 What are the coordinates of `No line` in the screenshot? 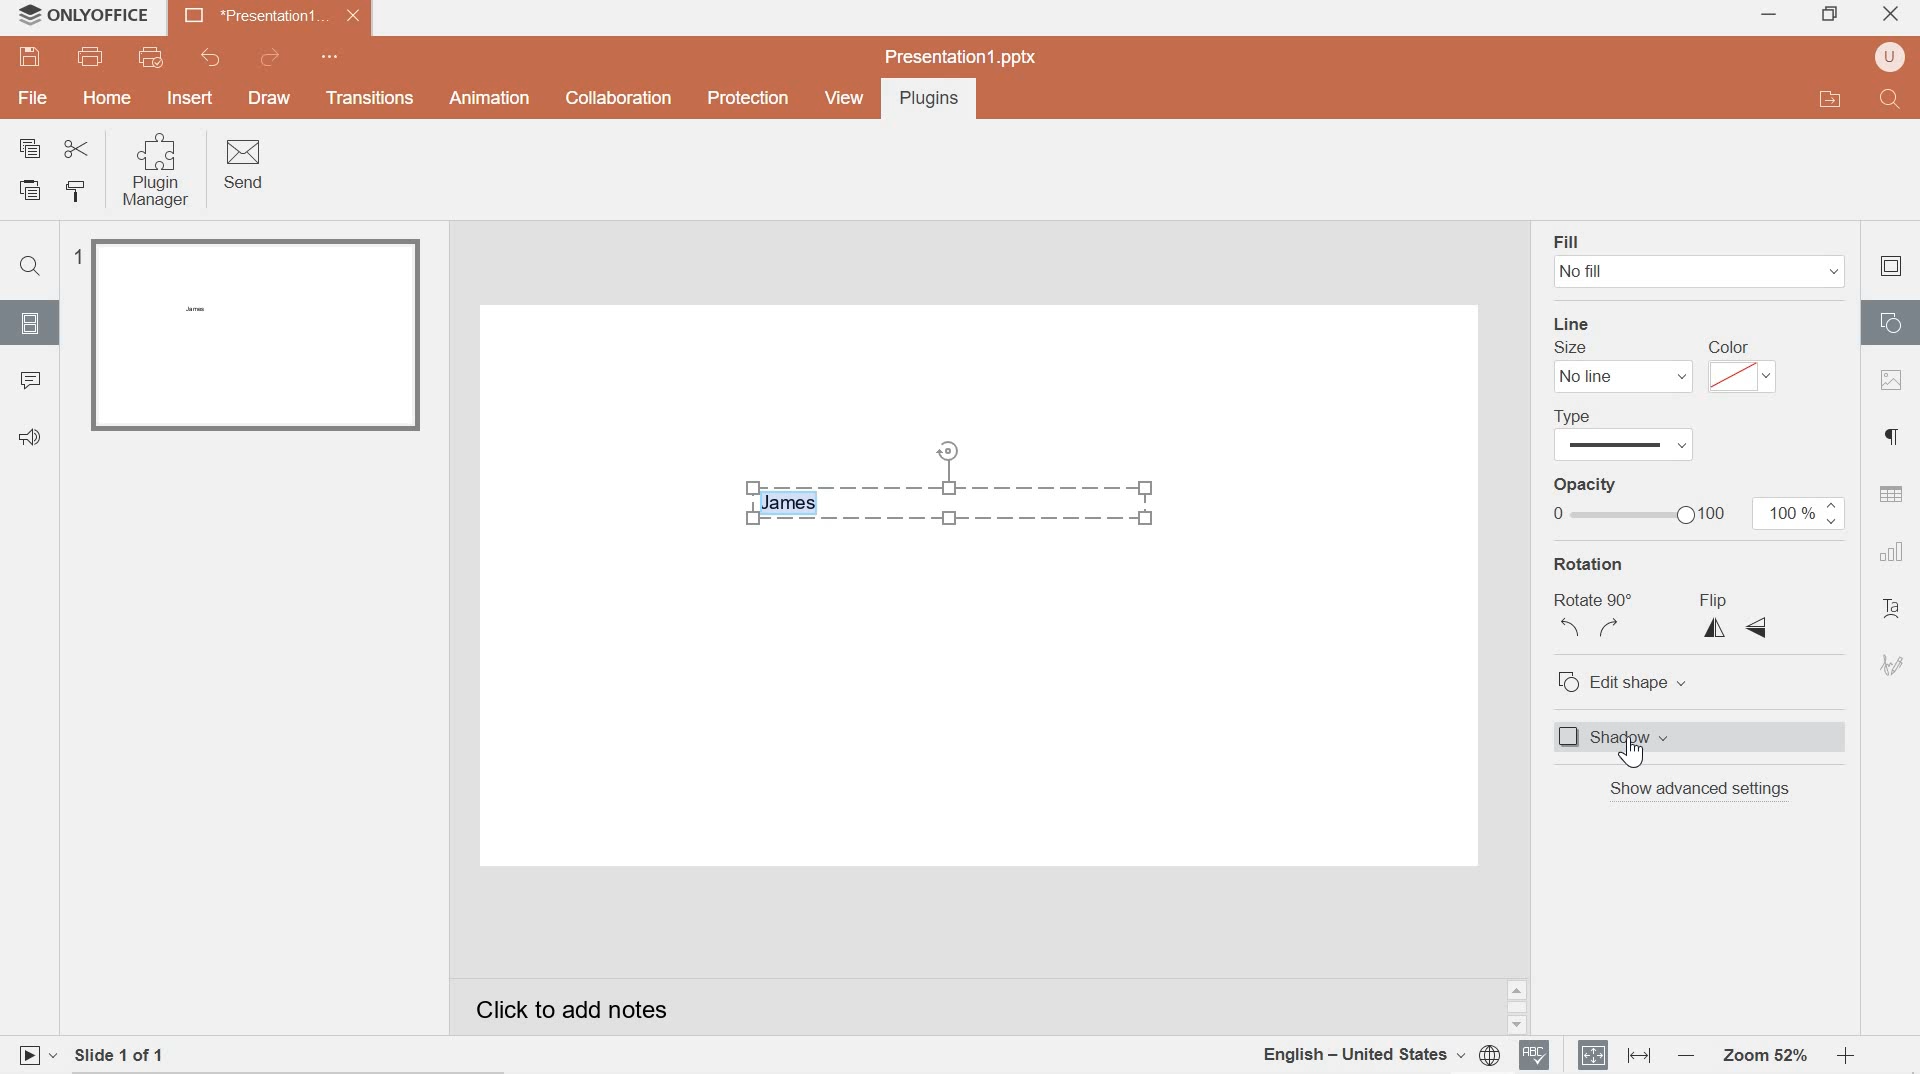 It's located at (1618, 378).